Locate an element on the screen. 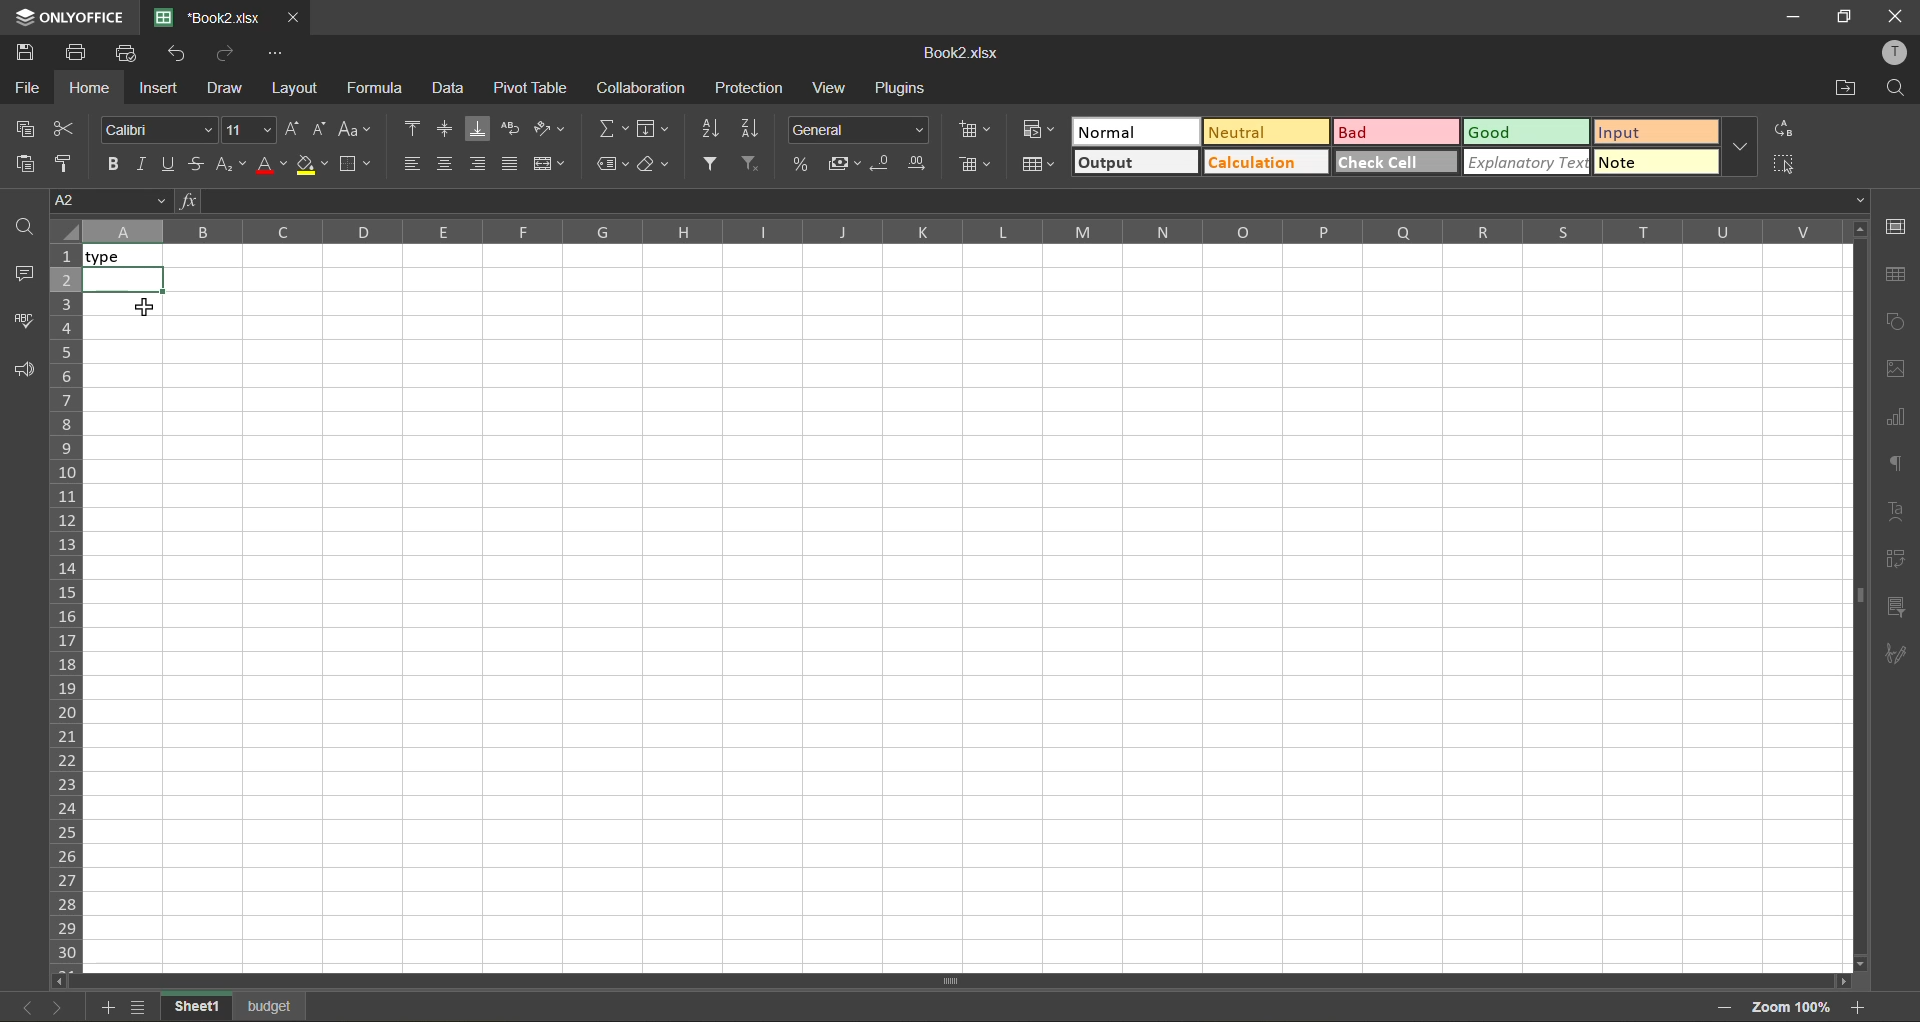  font size is located at coordinates (247, 131).